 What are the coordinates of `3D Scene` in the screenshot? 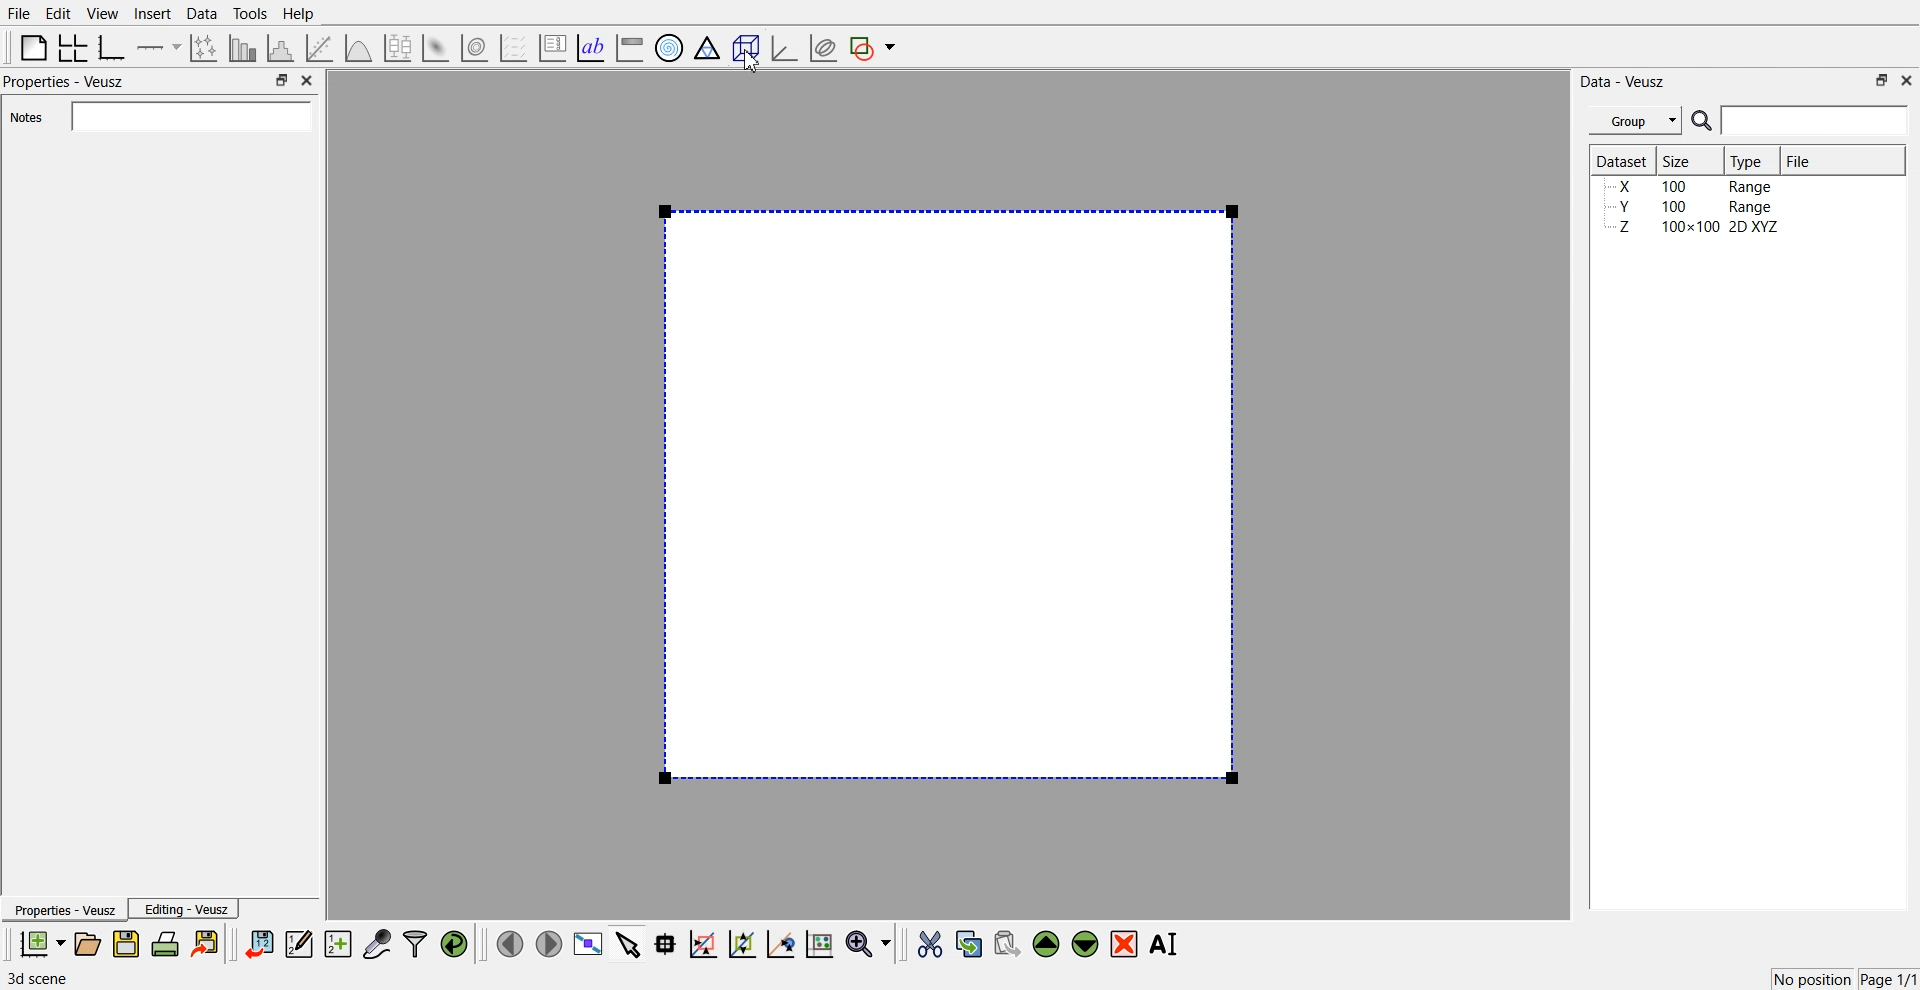 It's located at (747, 49).